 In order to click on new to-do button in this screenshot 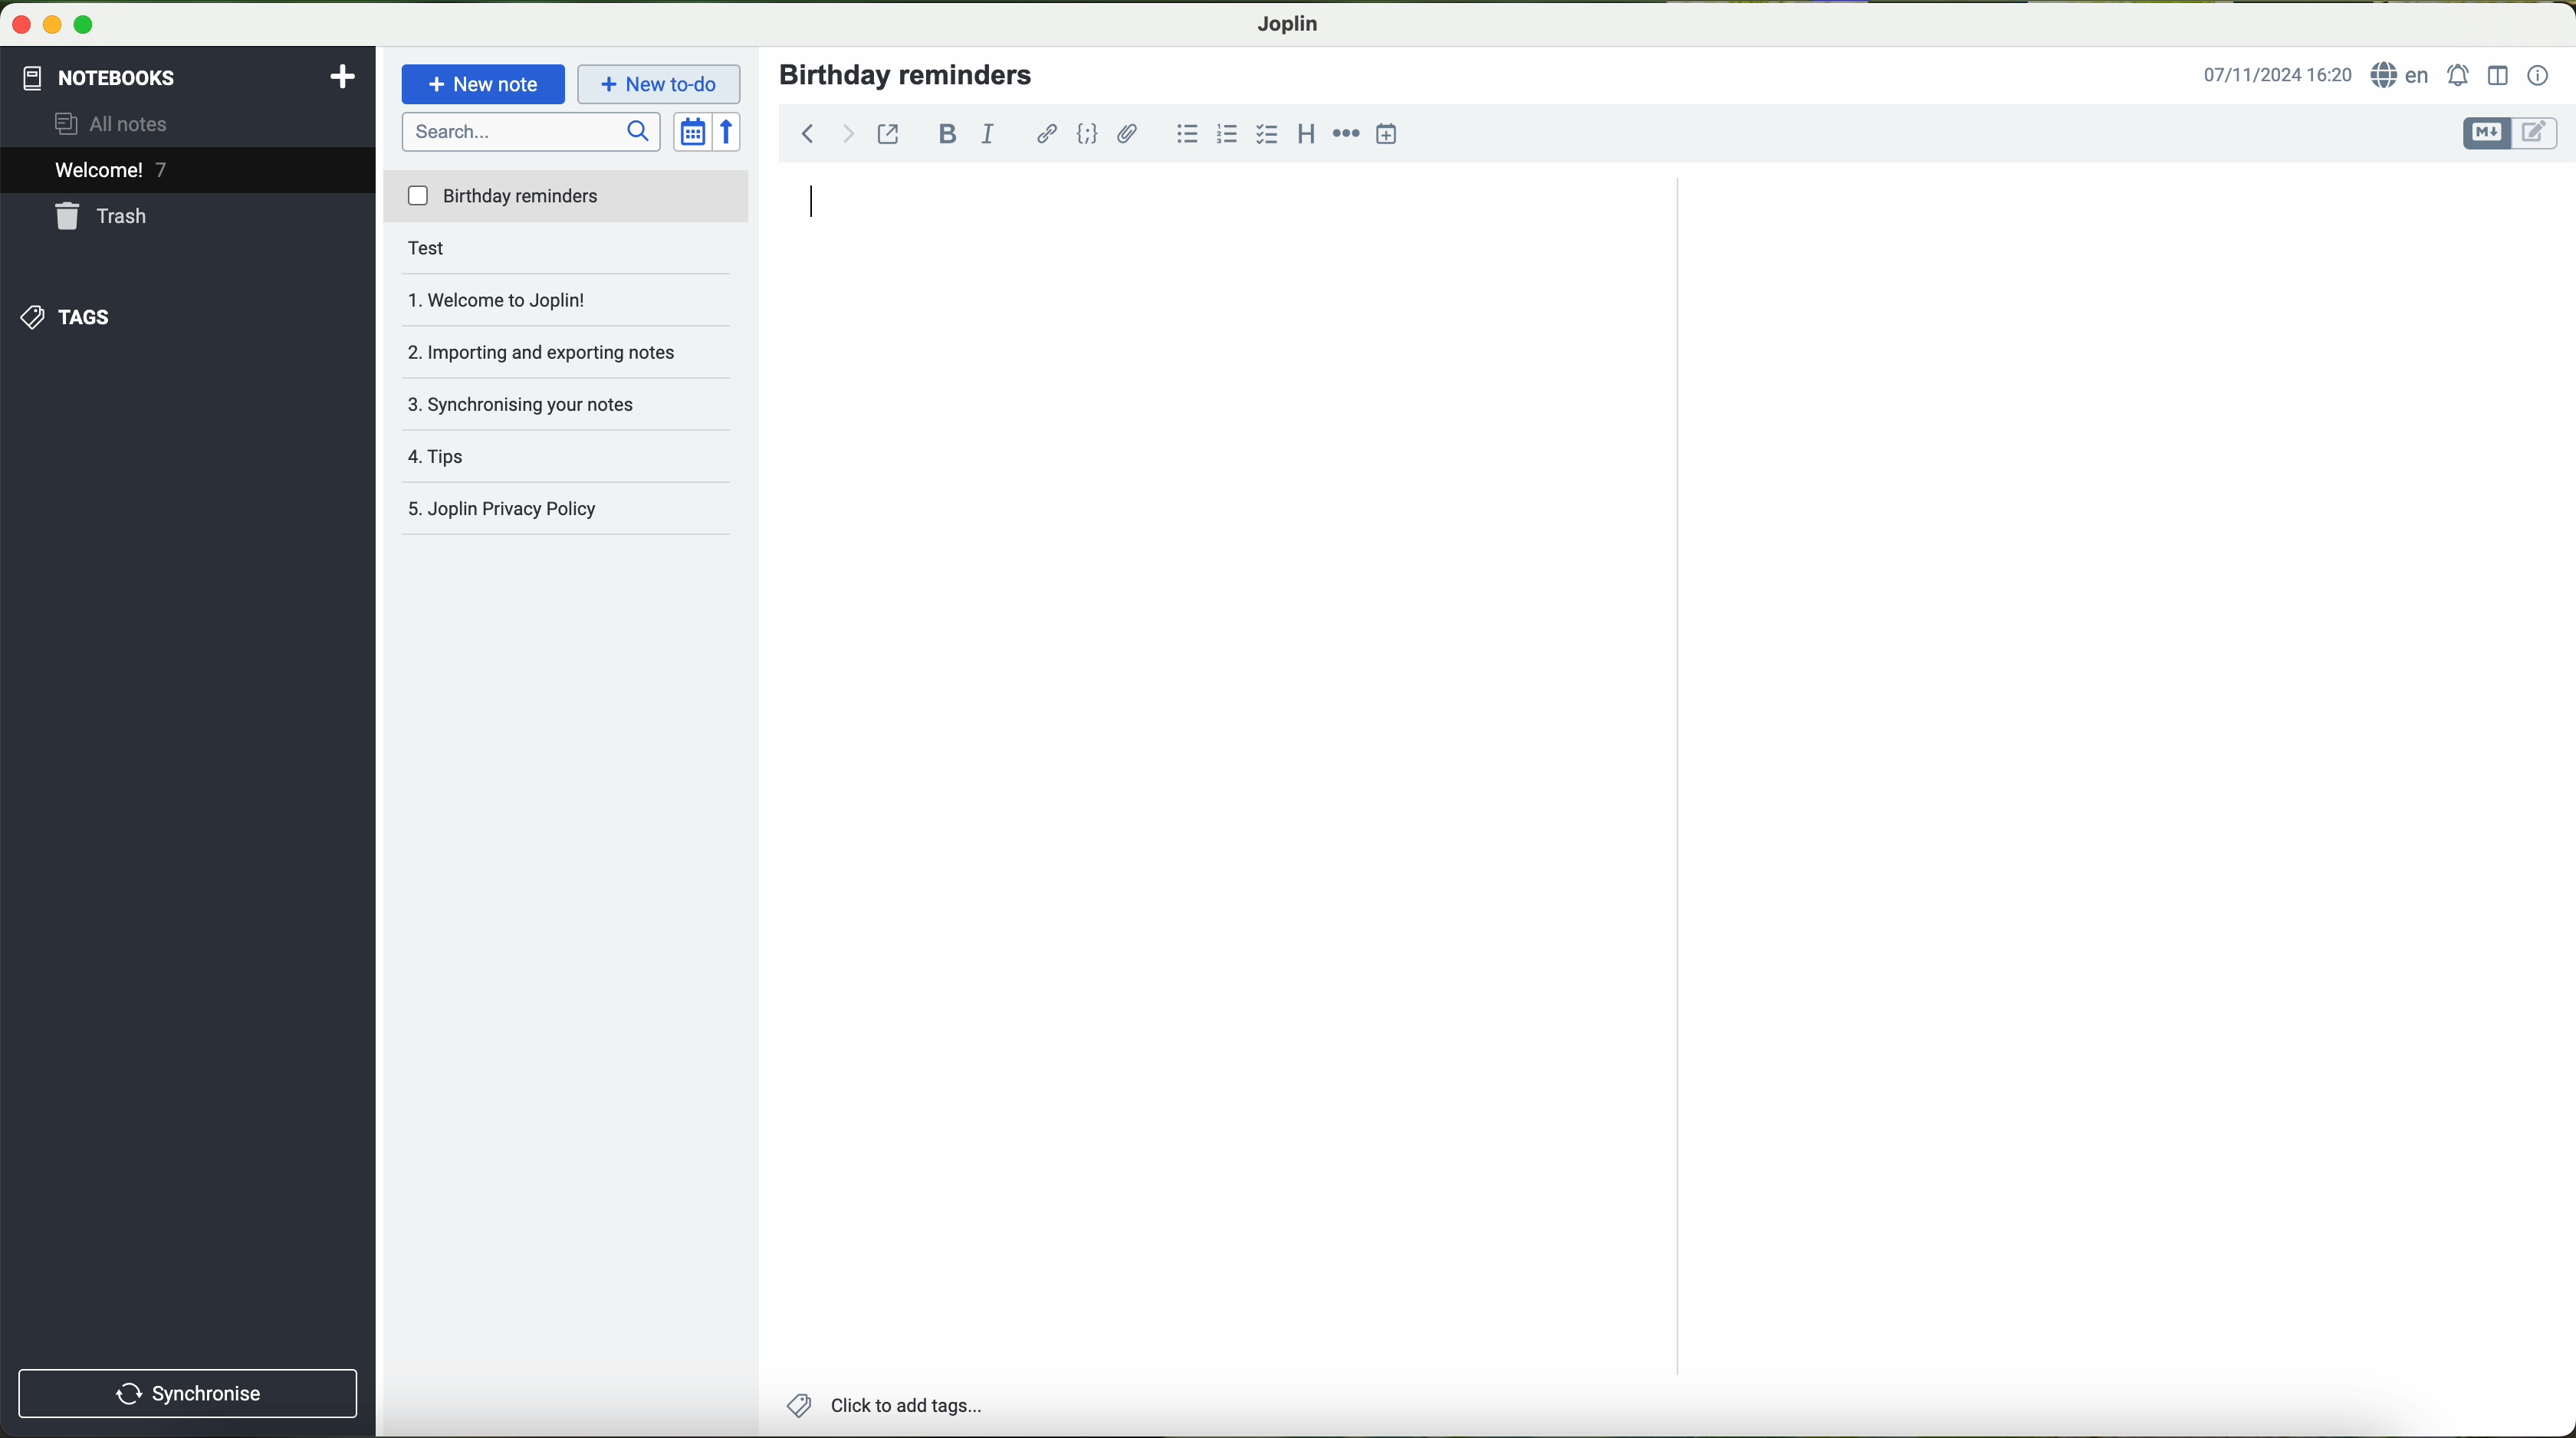, I will do `click(660, 86)`.